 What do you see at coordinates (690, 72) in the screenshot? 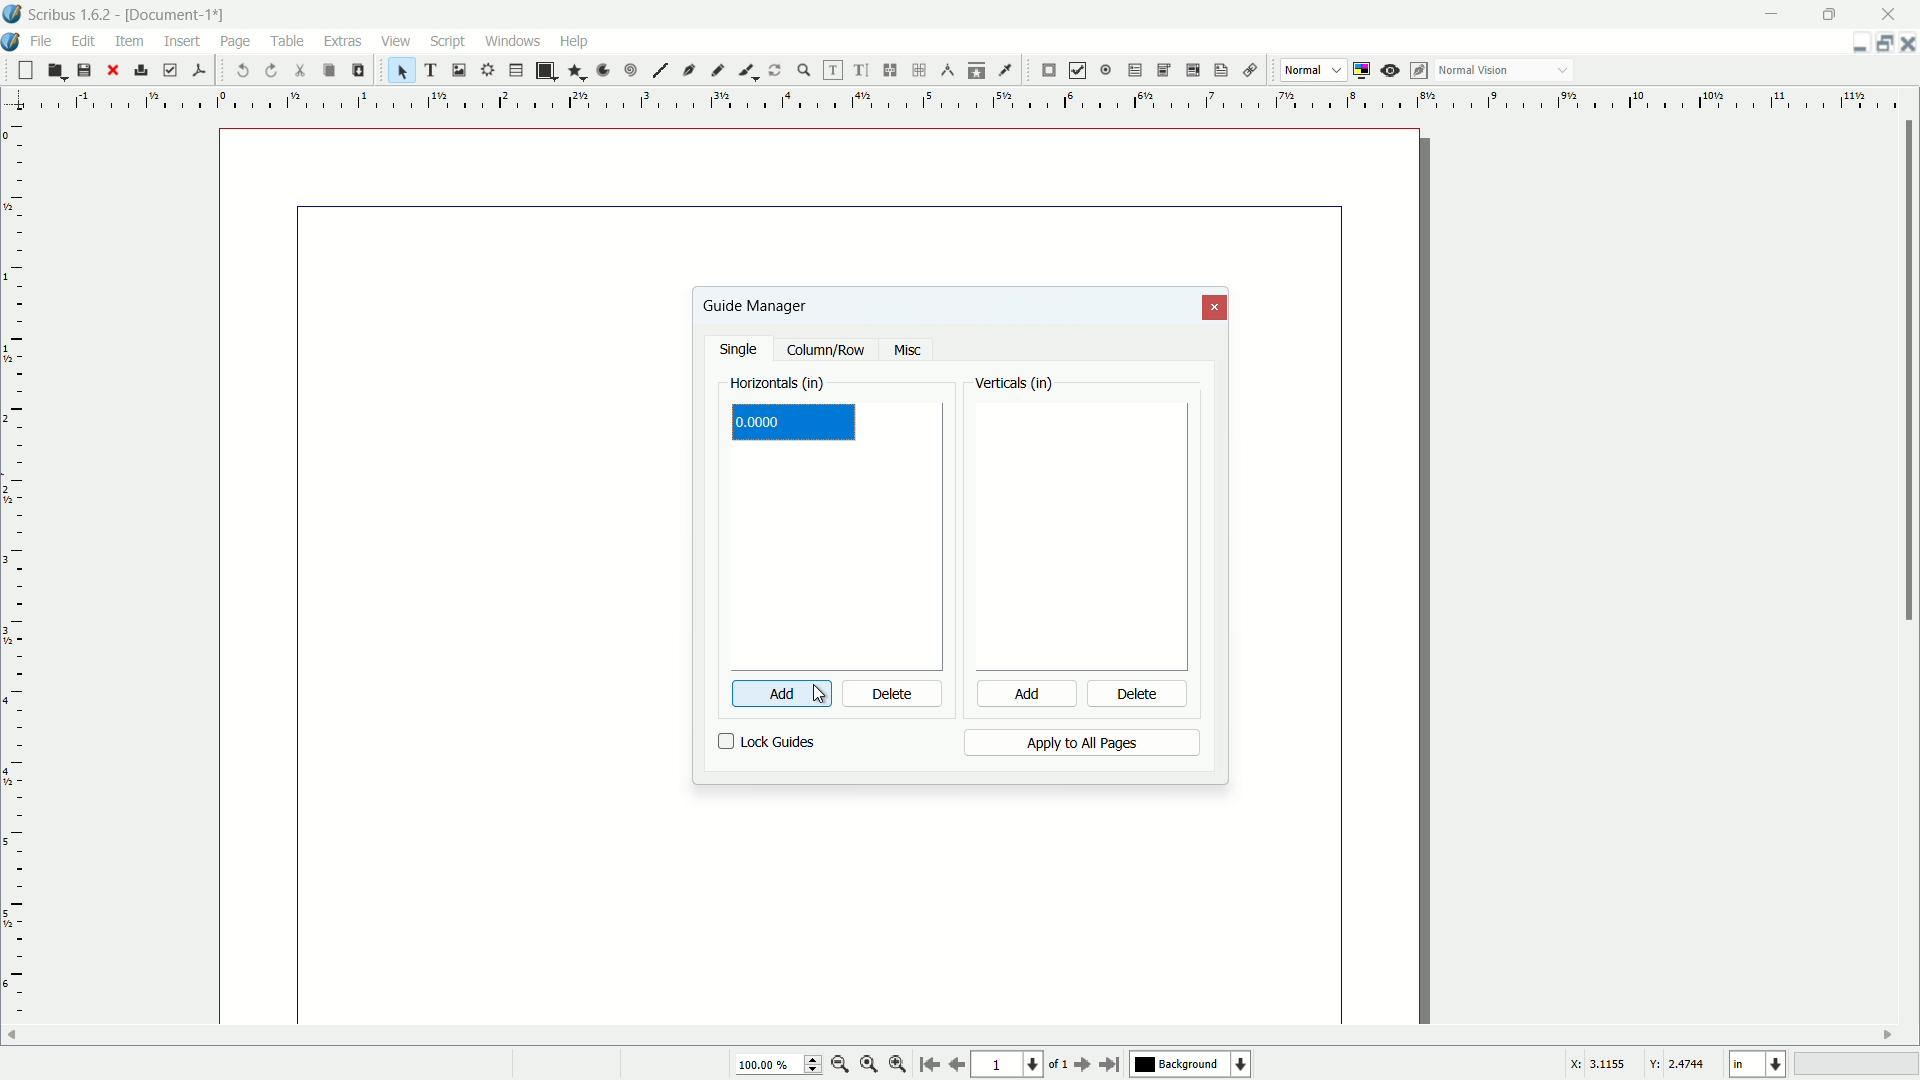
I see `bezier curve` at bounding box center [690, 72].